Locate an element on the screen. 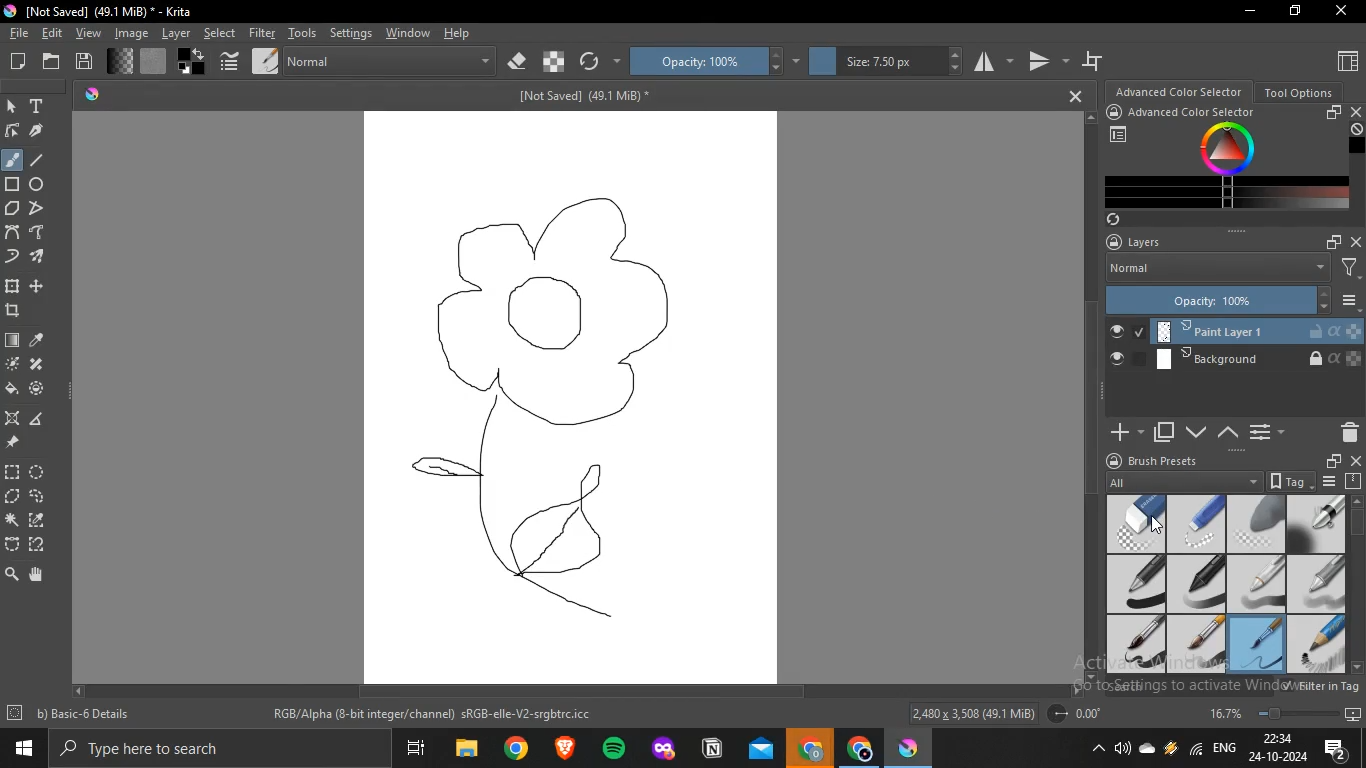  swap foreground and background colors is located at coordinates (193, 62).